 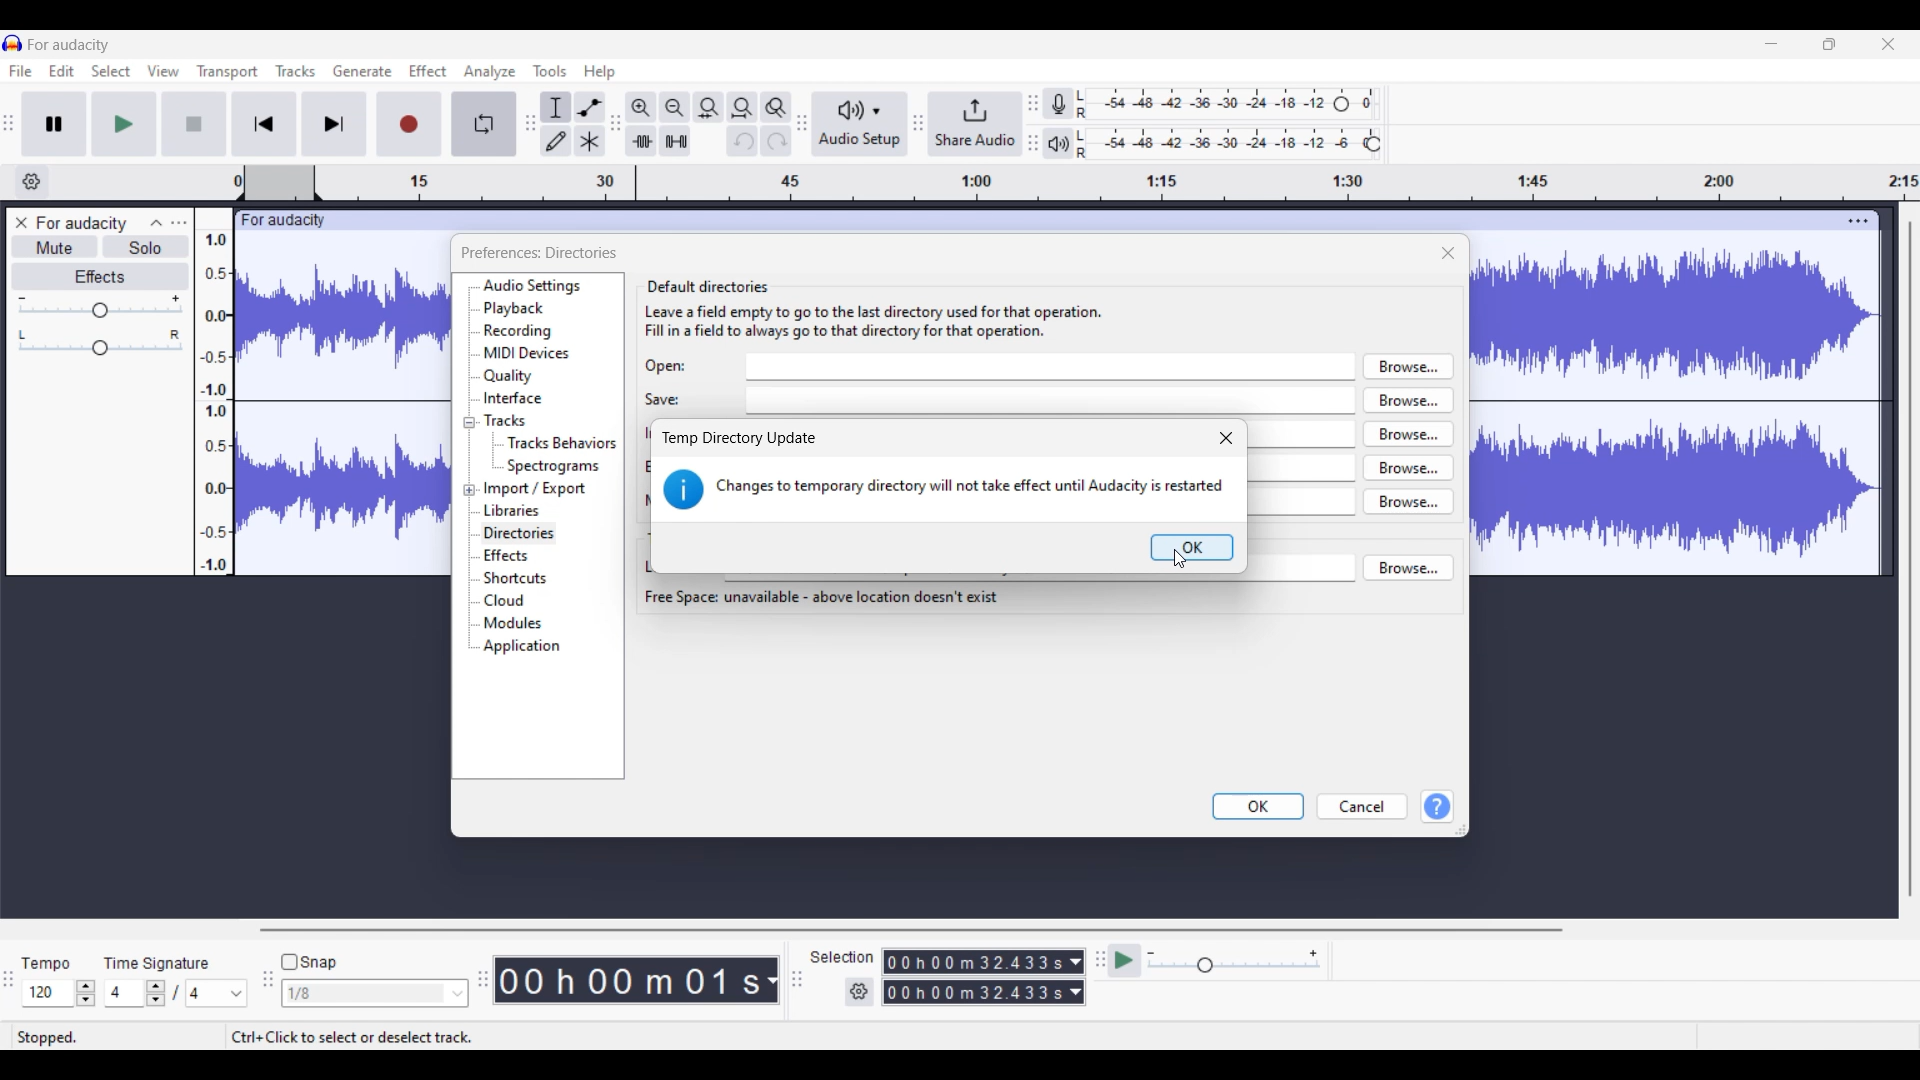 What do you see at coordinates (842, 957) in the screenshot?
I see `Indicates selection duration` at bounding box center [842, 957].